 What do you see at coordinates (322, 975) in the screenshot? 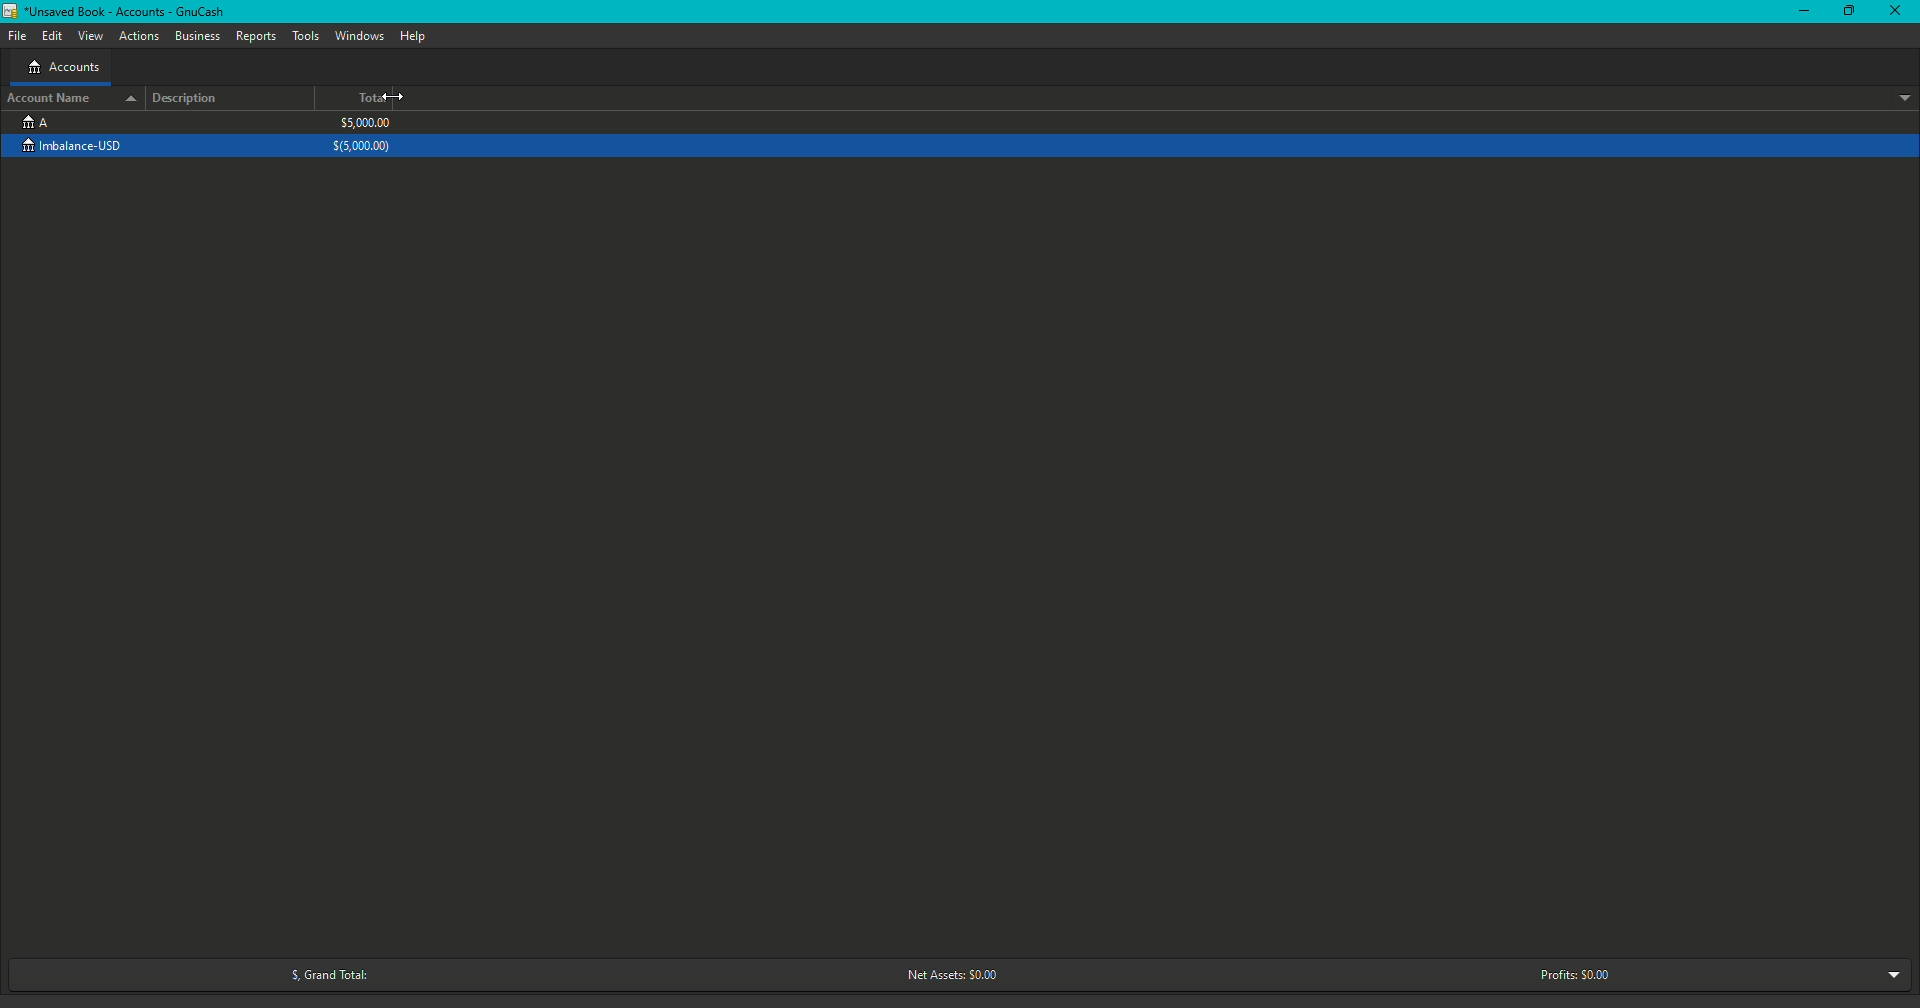
I see `Grand Total` at bounding box center [322, 975].